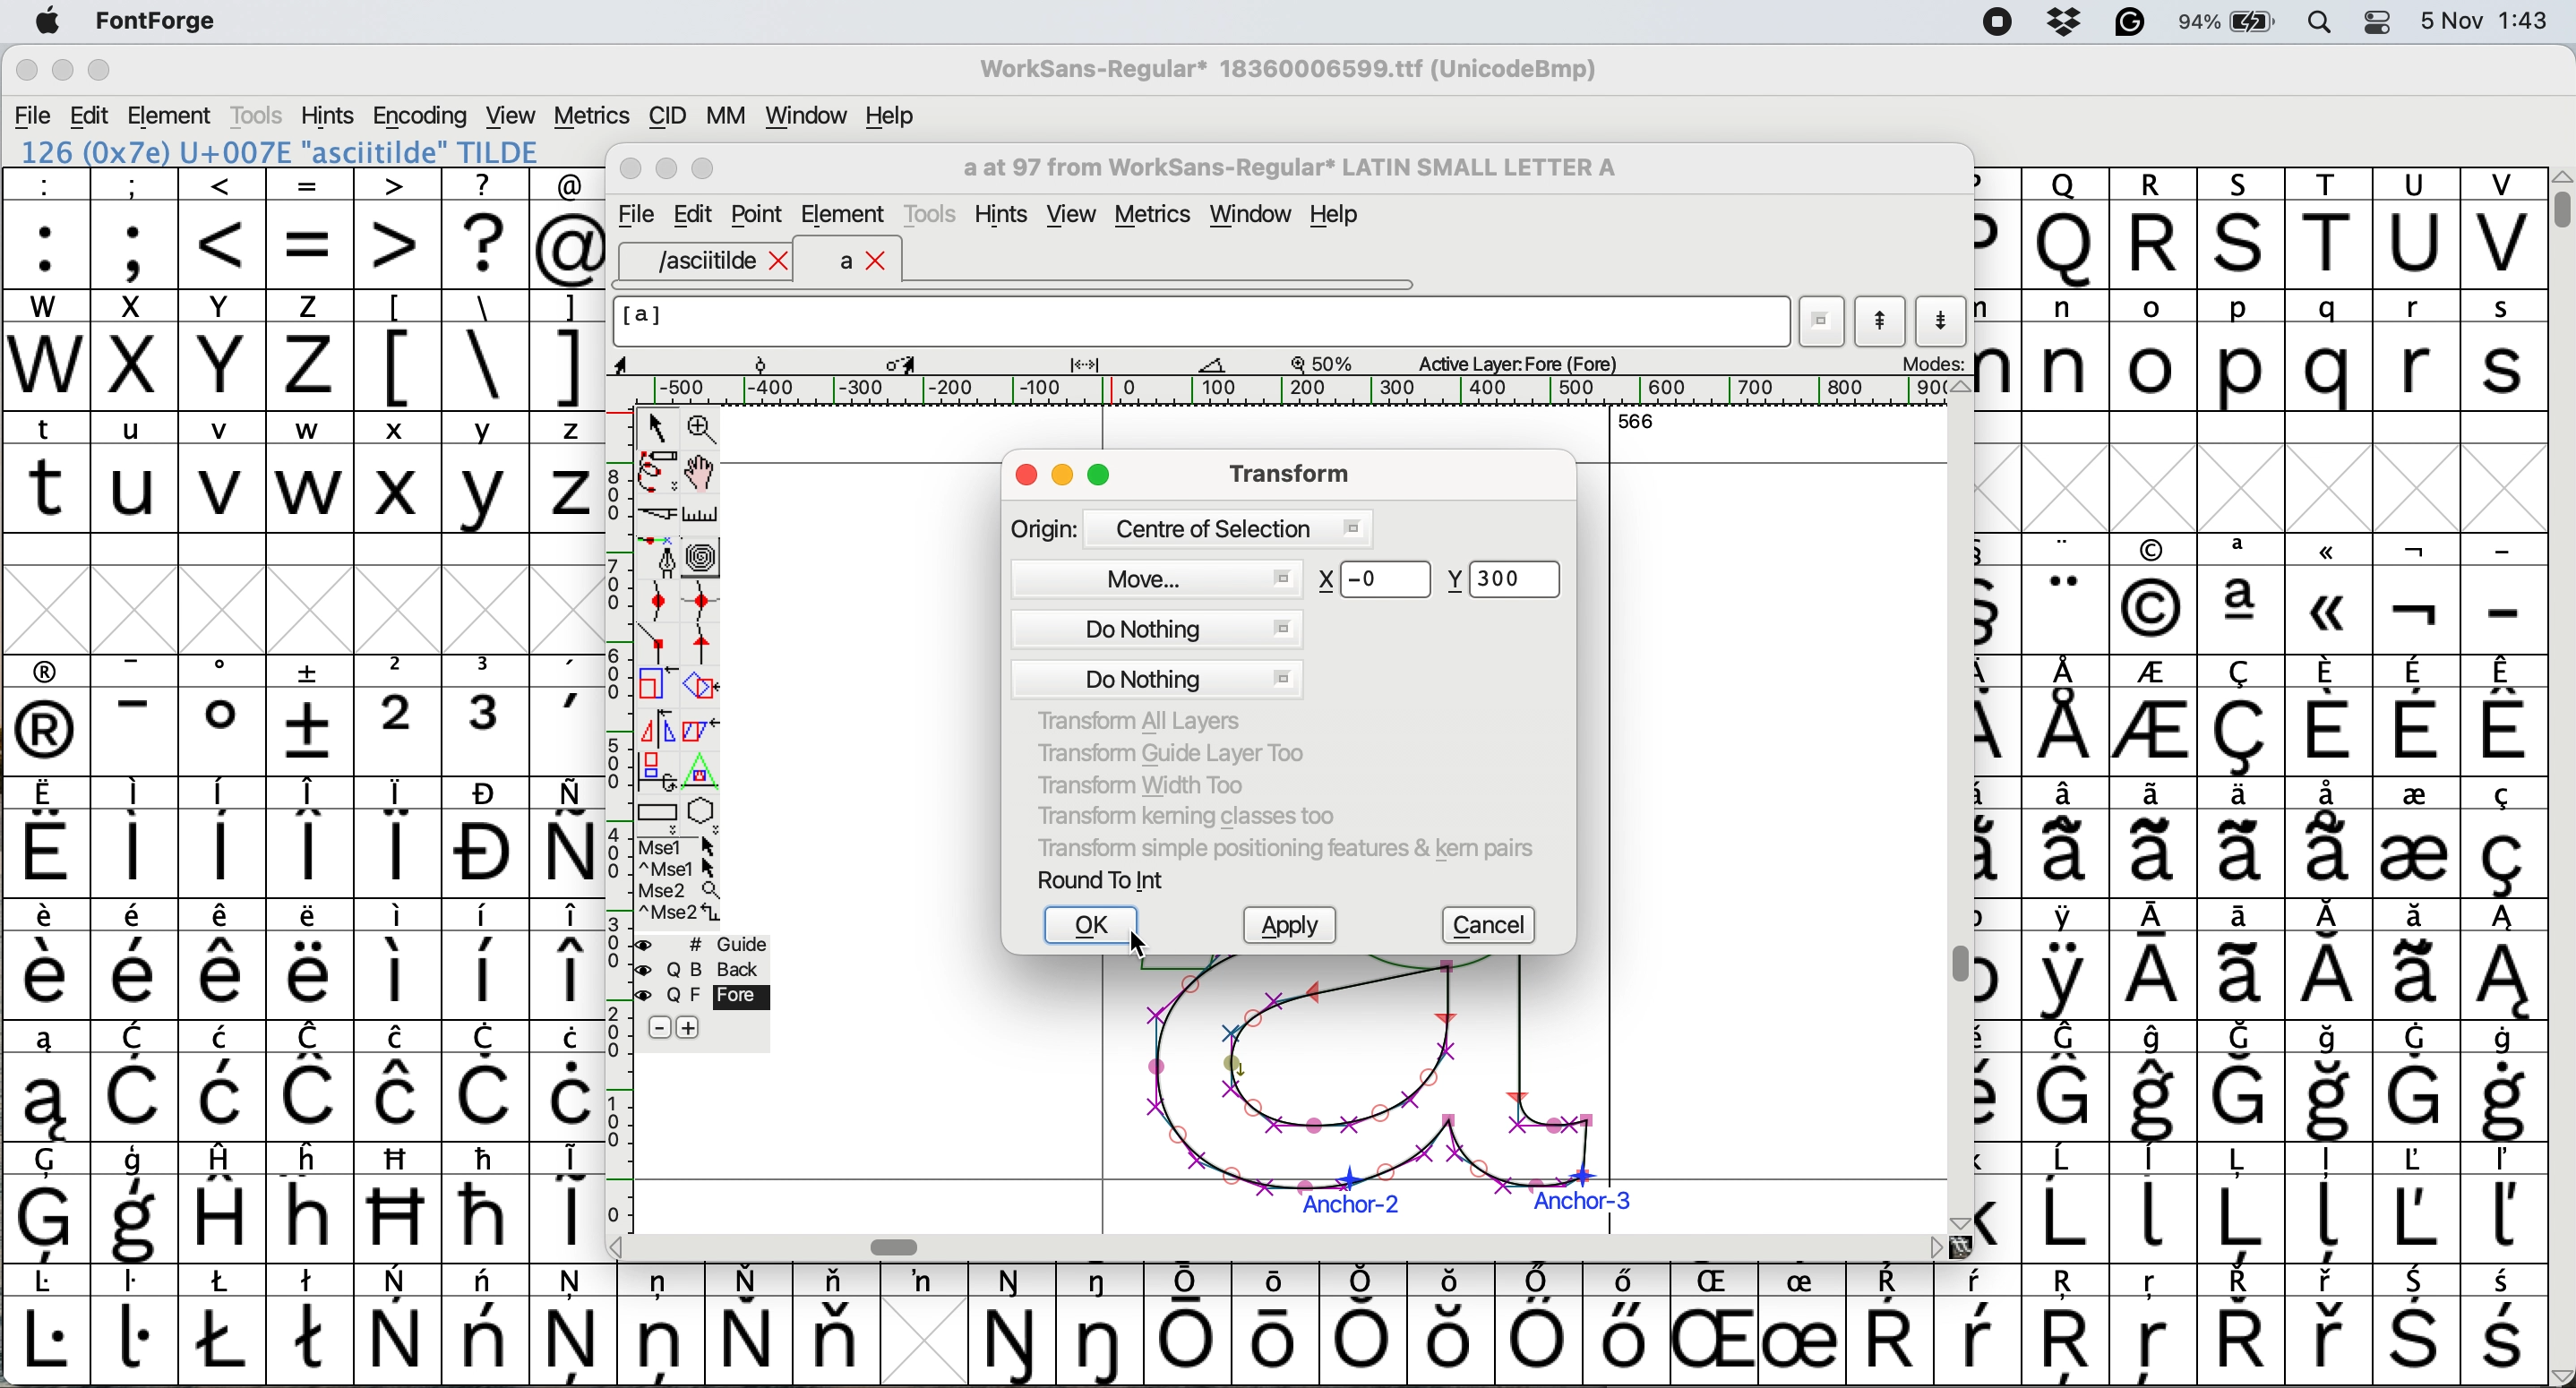 This screenshot has height=1388, width=2576. What do you see at coordinates (568, 471) in the screenshot?
I see `z` at bounding box center [568, 471].